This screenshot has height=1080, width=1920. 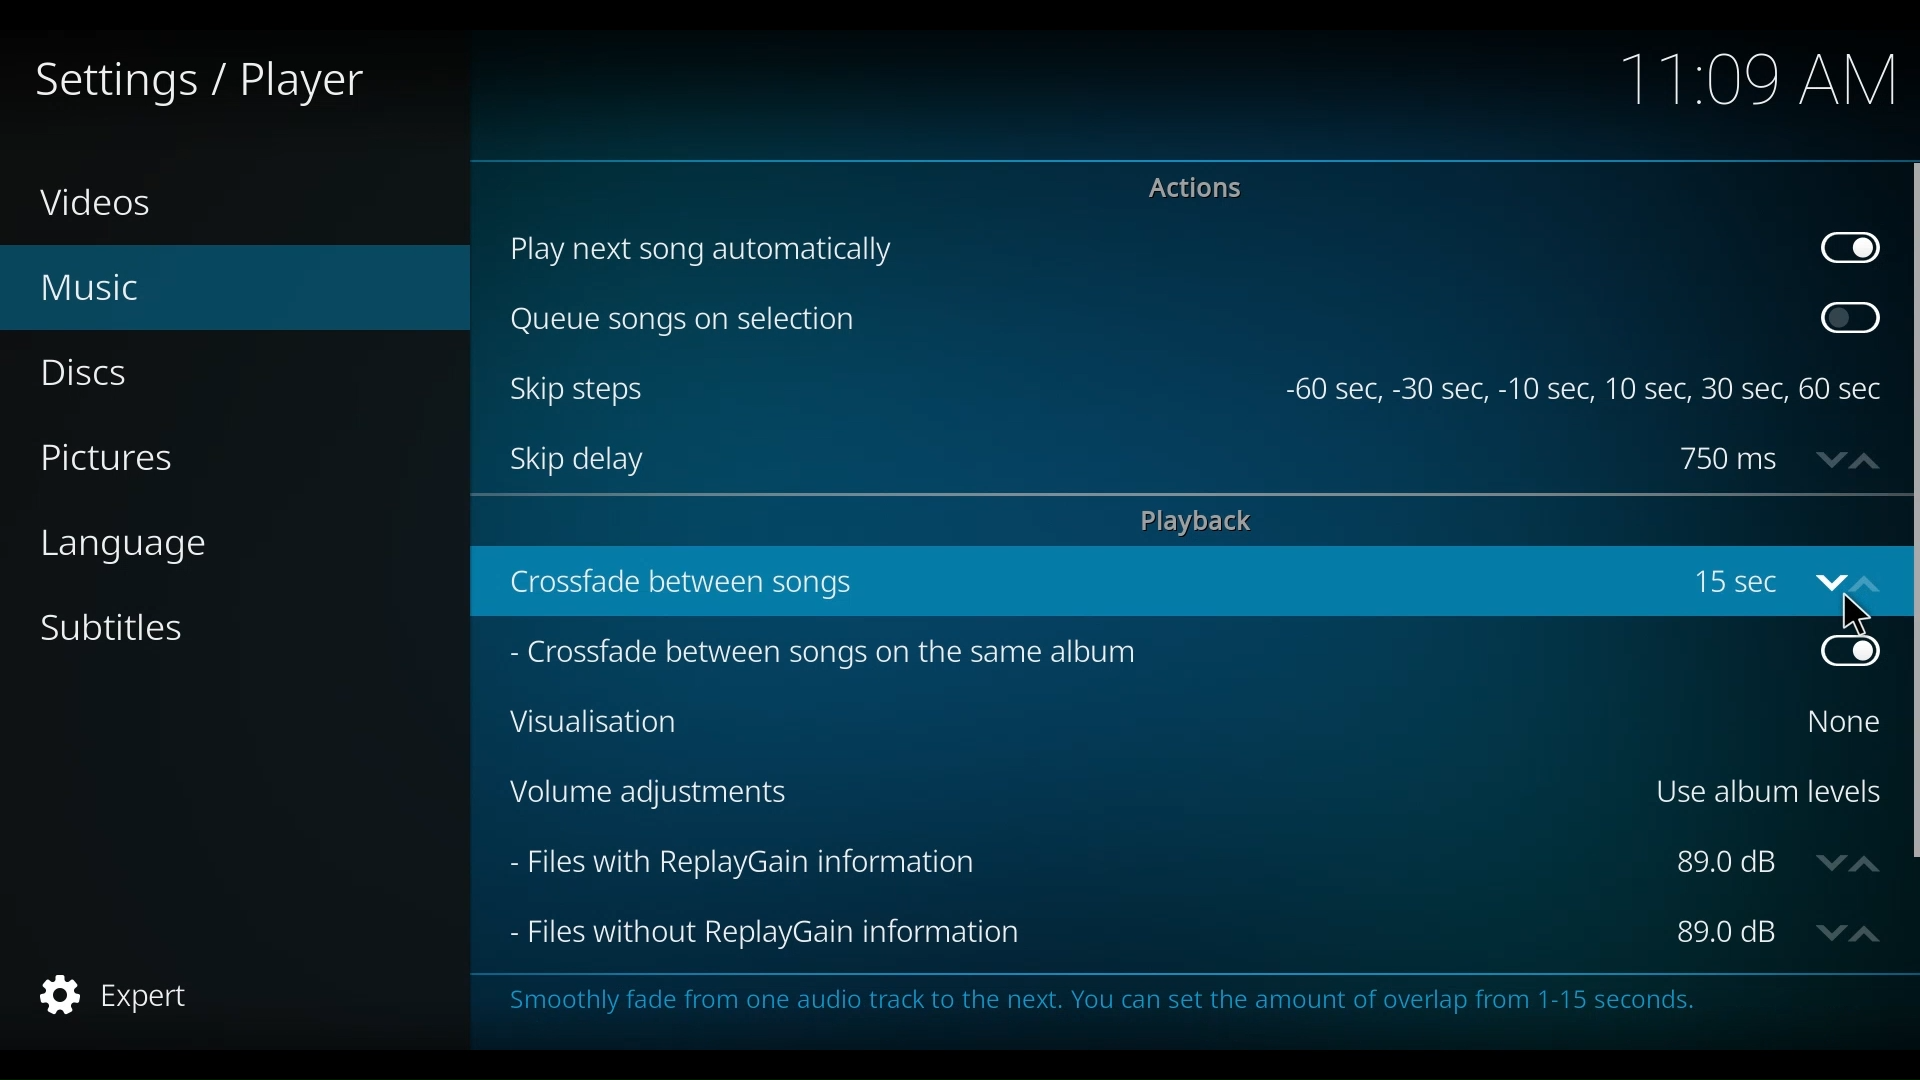 I want to click on Use album levels, so click(x=1766, y=788).